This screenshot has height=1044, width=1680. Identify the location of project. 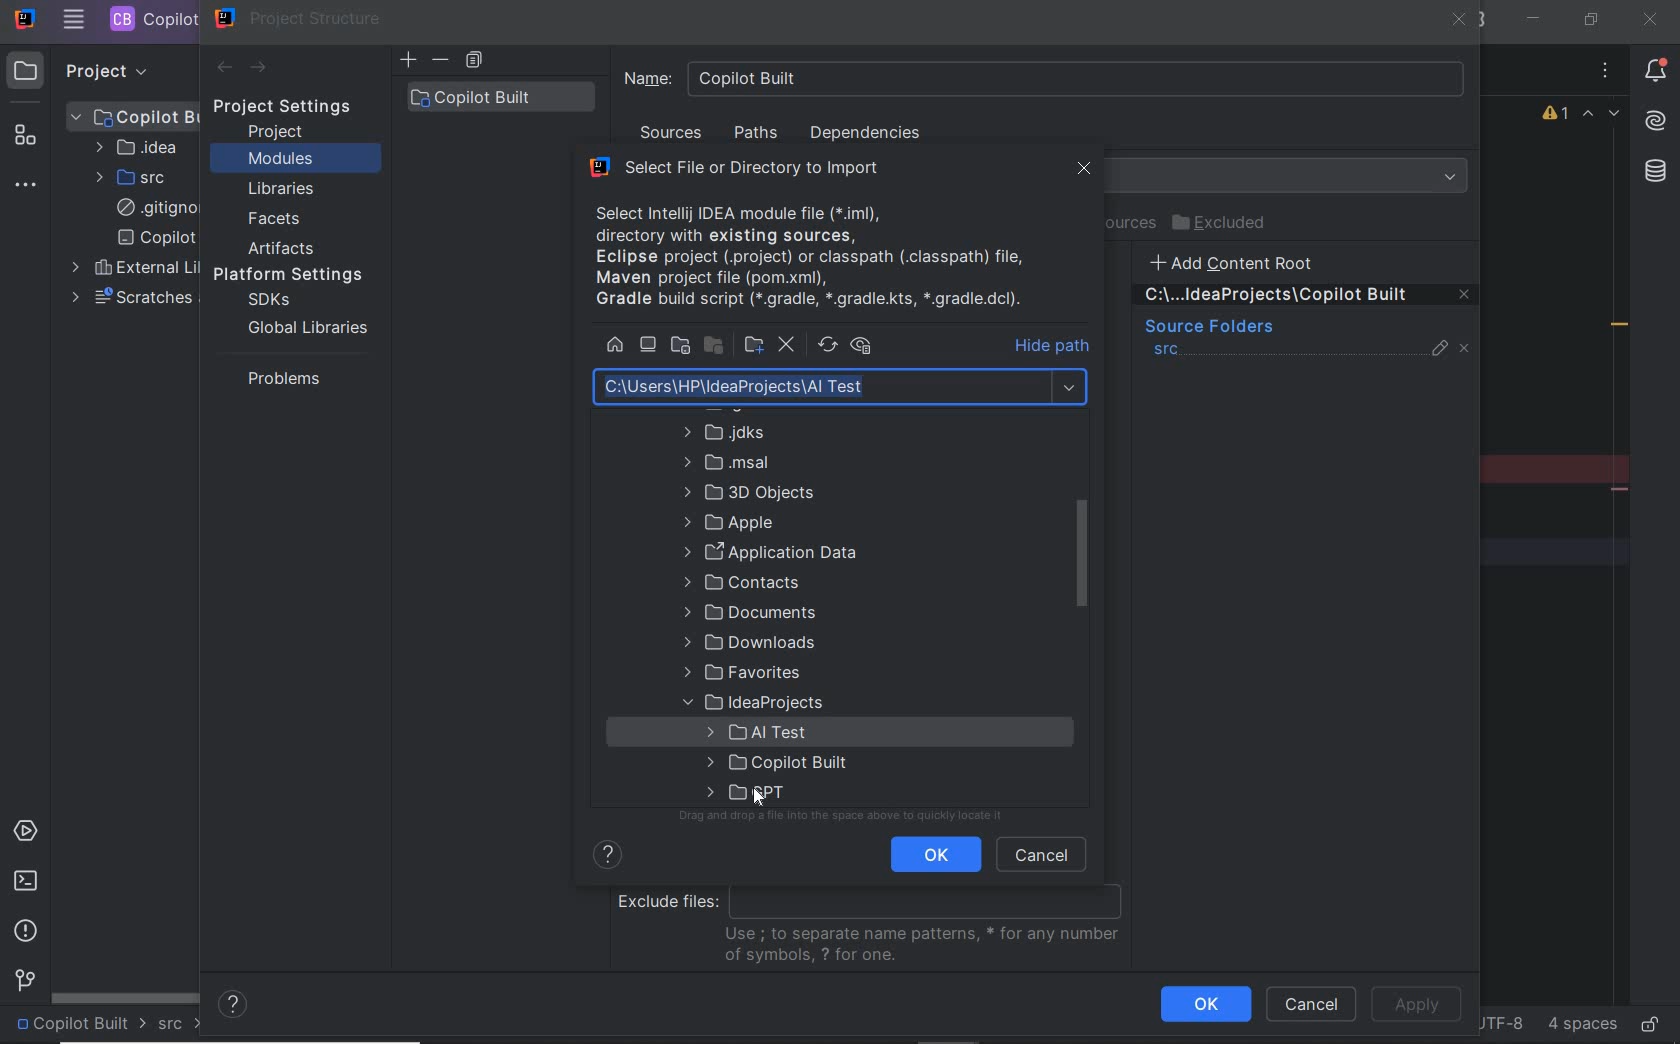
(277, 132).